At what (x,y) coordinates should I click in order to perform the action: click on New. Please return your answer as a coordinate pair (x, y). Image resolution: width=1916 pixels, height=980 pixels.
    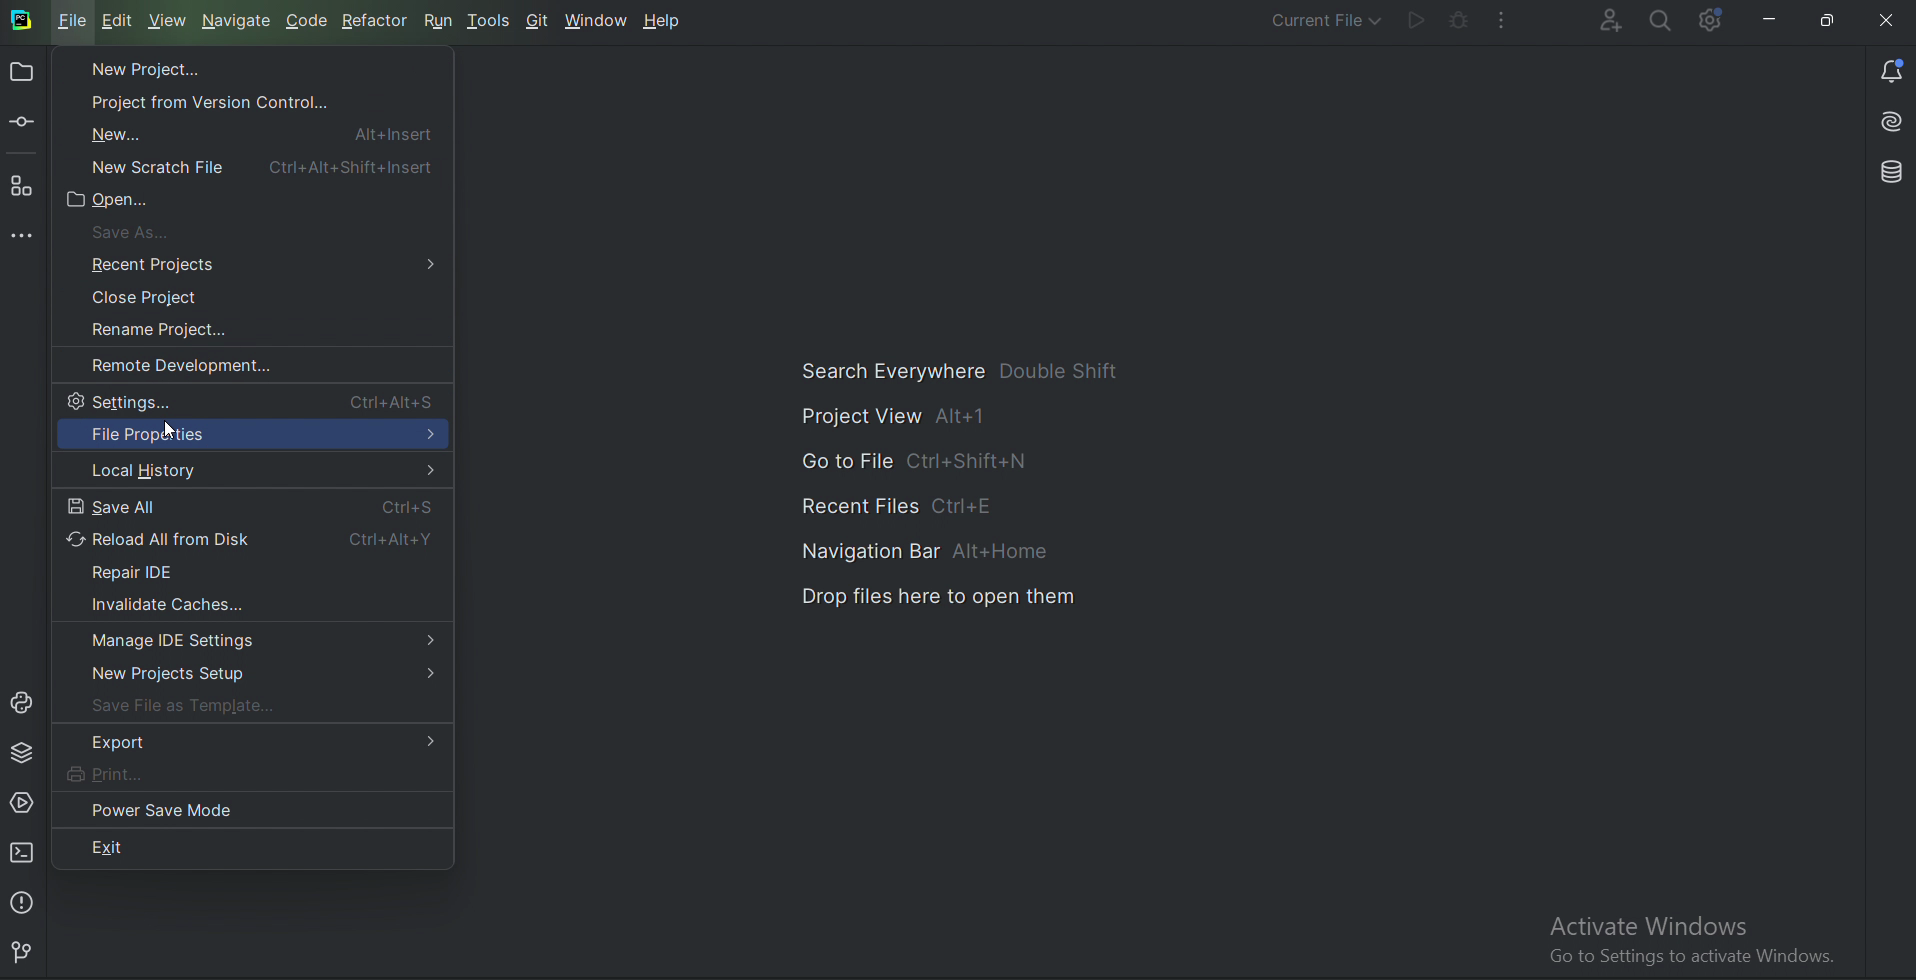
    Looking at the image, I should click on (253, 133).